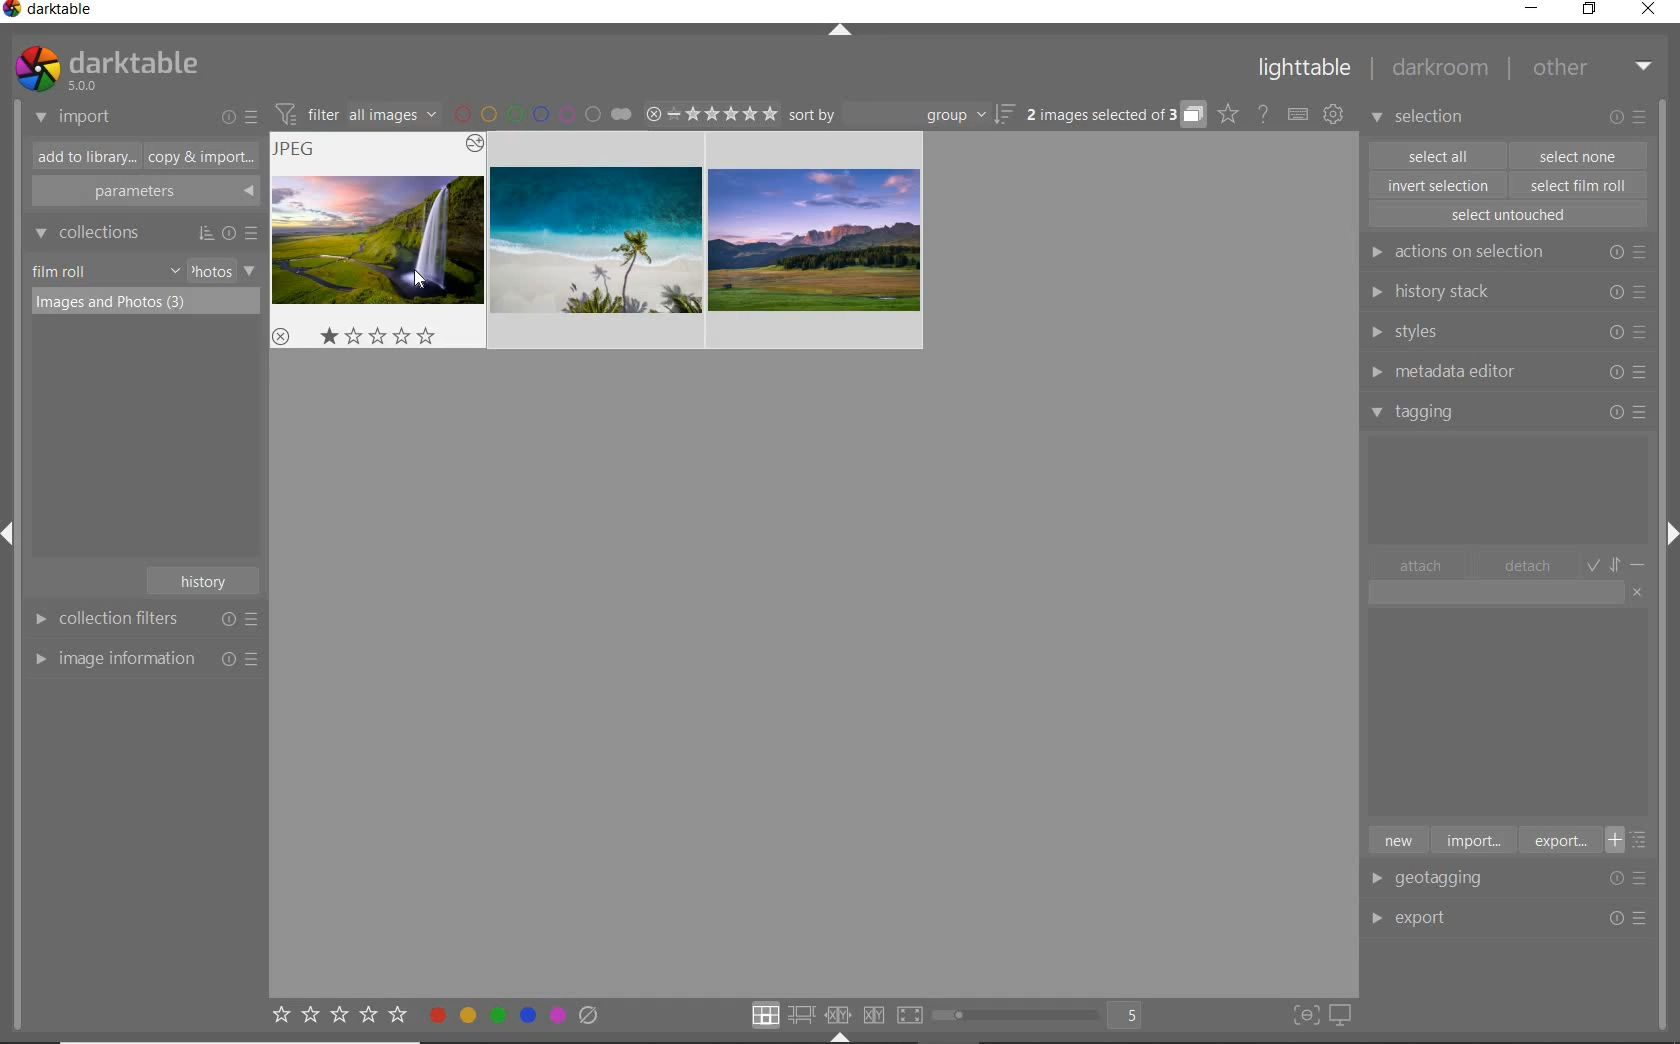 This screenshot has width=1680, height=1044. I want to click on metadata editor, so click(1504, 372).